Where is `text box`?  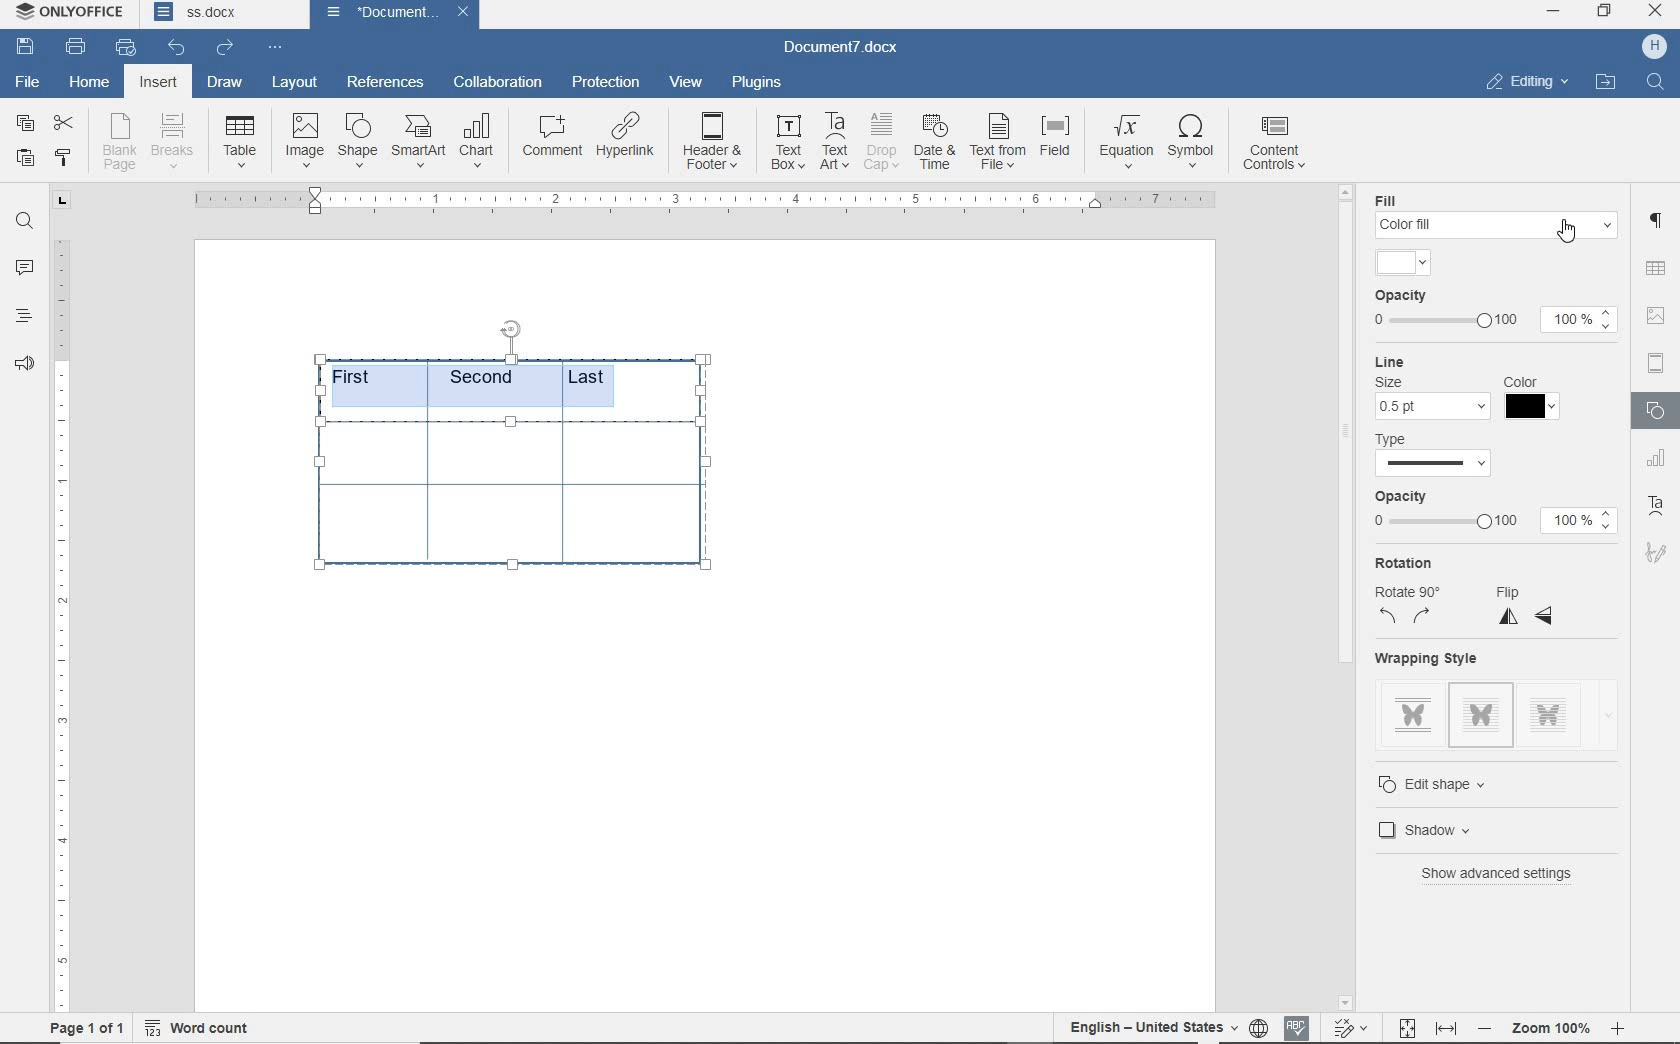
text box is located at coordinates (786, 142).